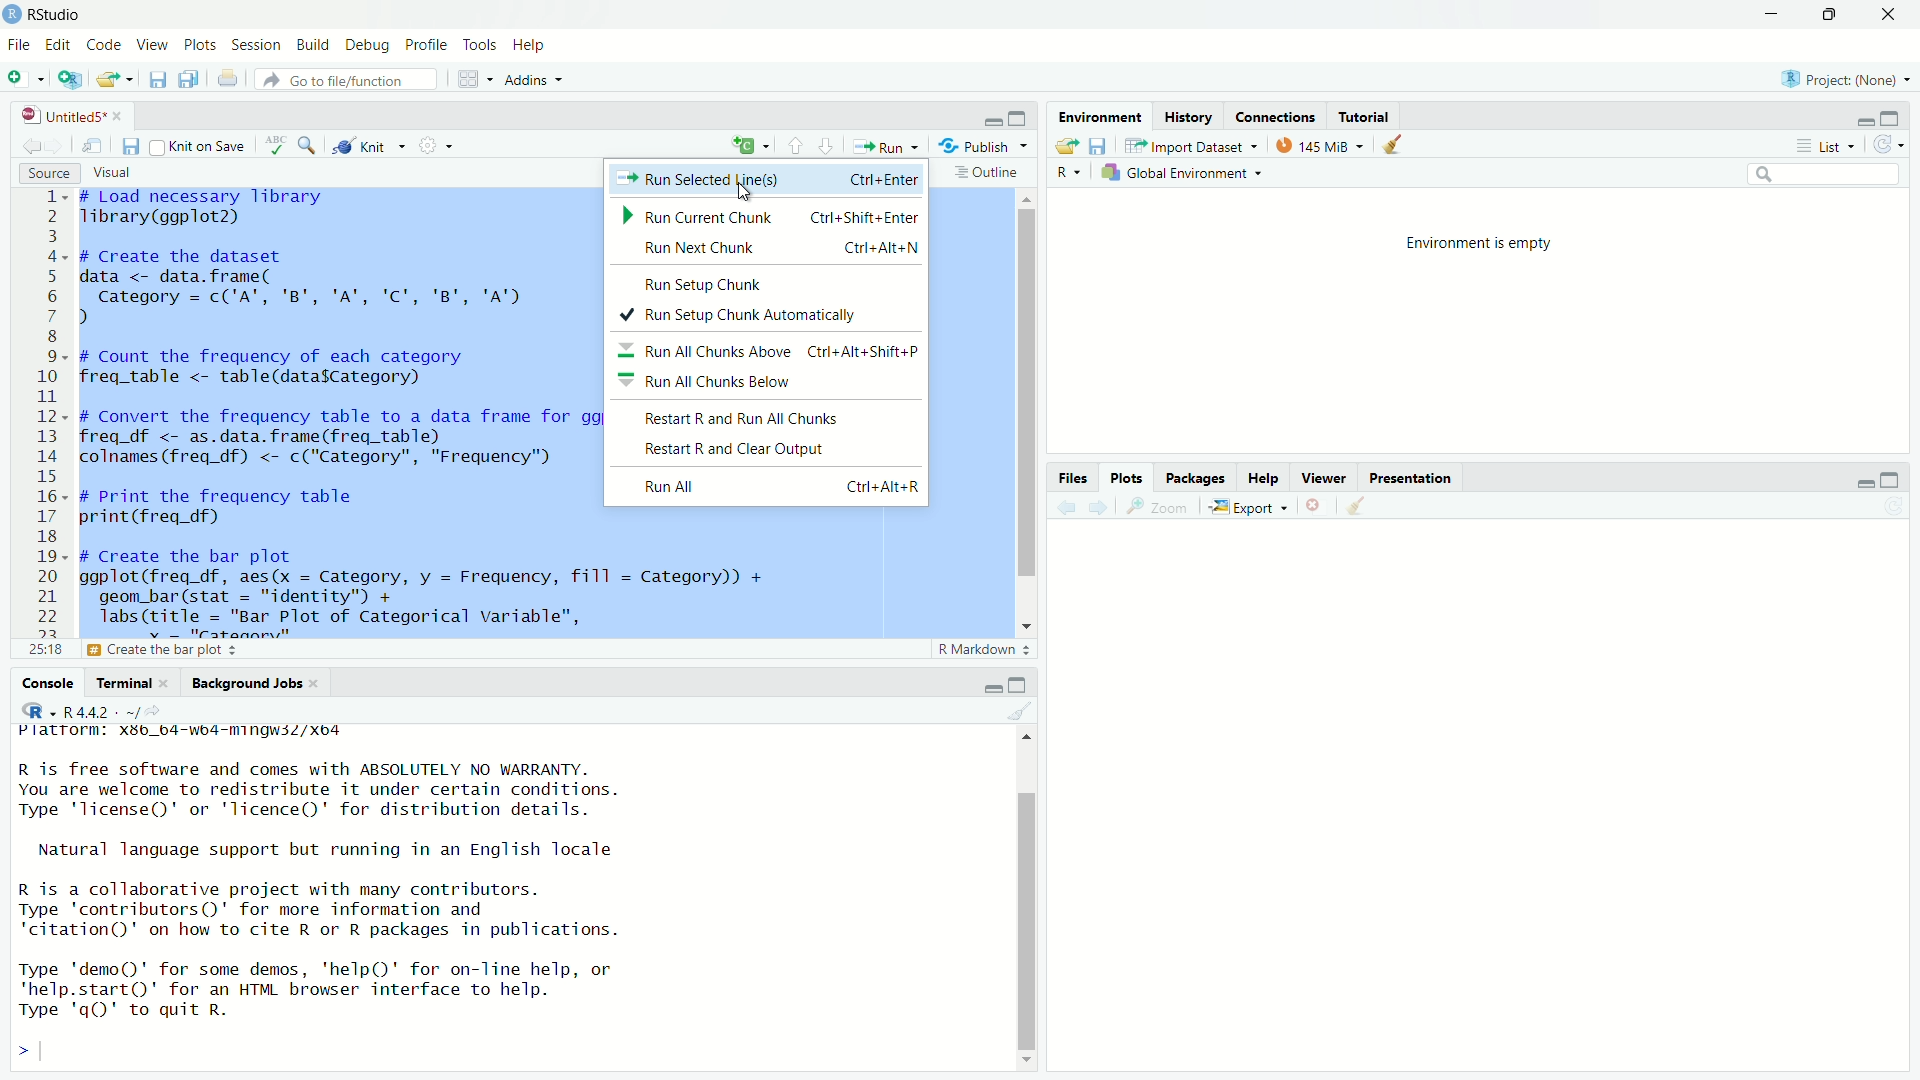  Describe the element at coordinates (536, 83) in the screenshot. I see `Addins` at that location.